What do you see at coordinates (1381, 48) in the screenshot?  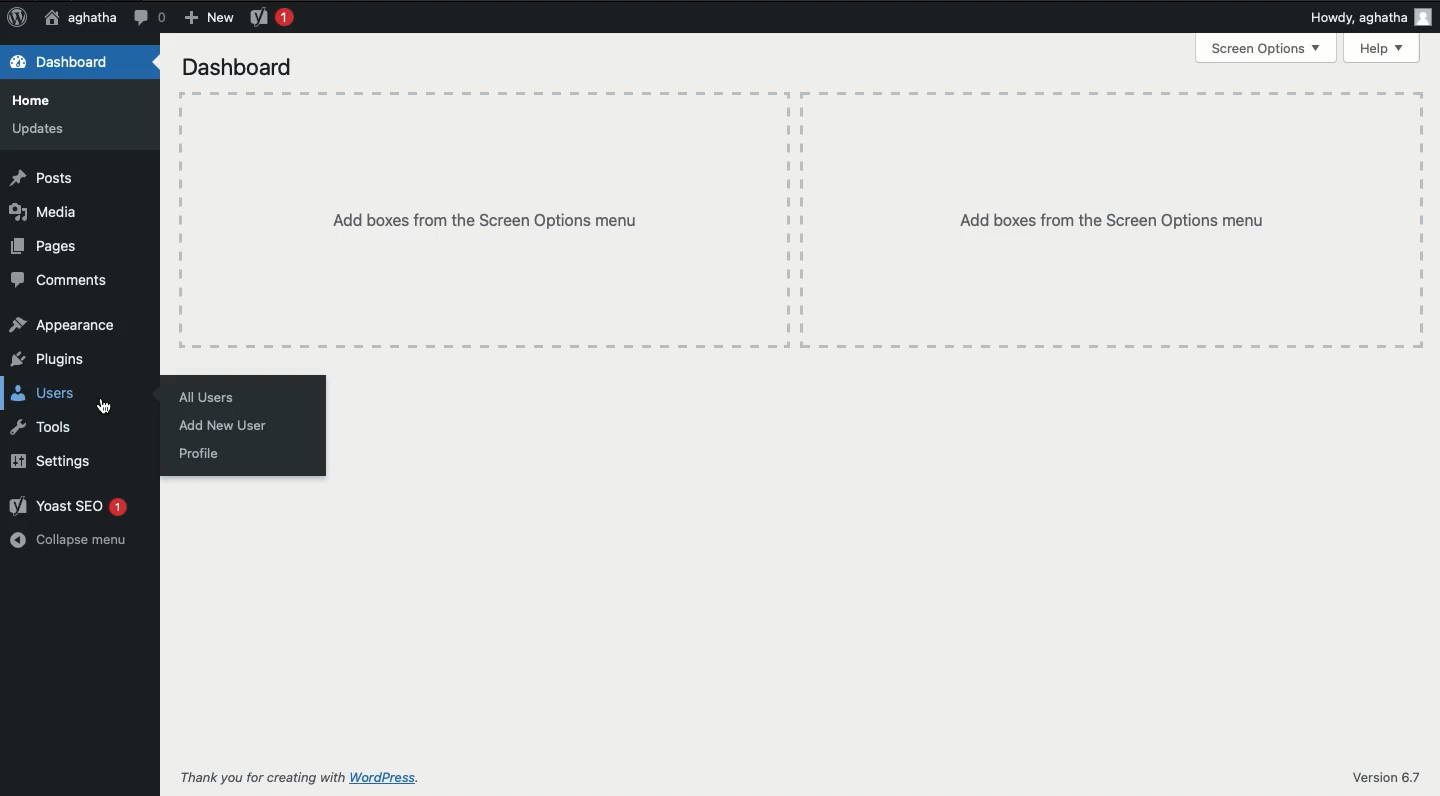 I see `Help` at bounding box center [1381, 48].